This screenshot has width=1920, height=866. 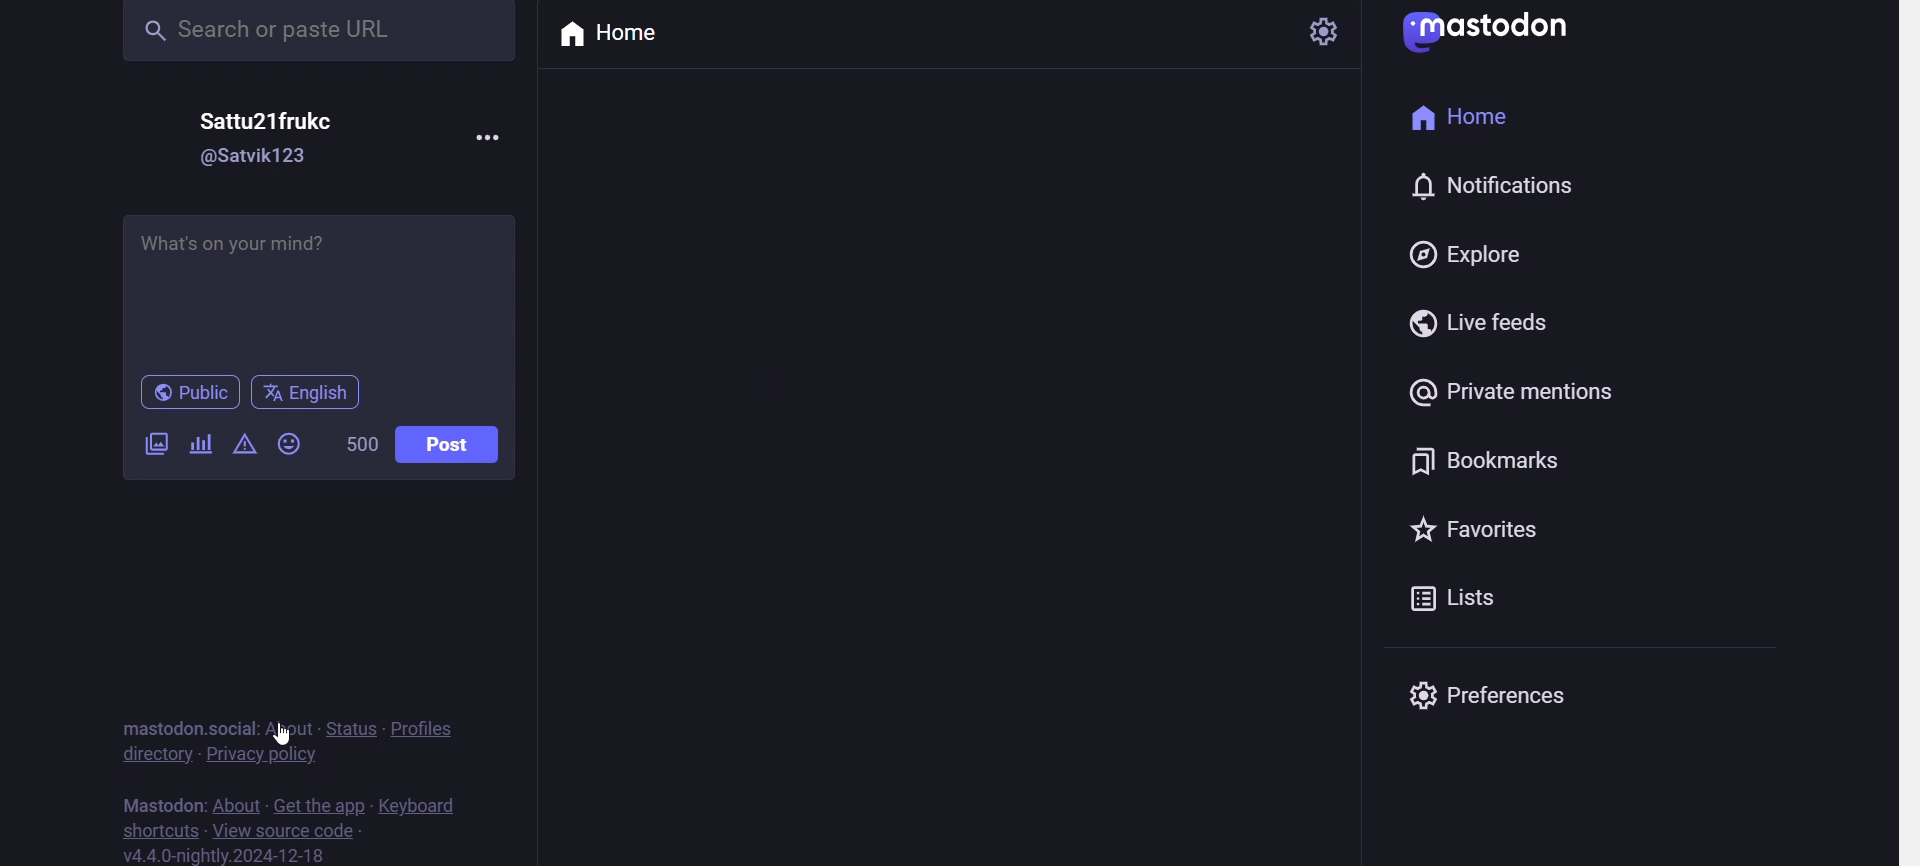 I want to click on emoji, so click(x=293, y=446).